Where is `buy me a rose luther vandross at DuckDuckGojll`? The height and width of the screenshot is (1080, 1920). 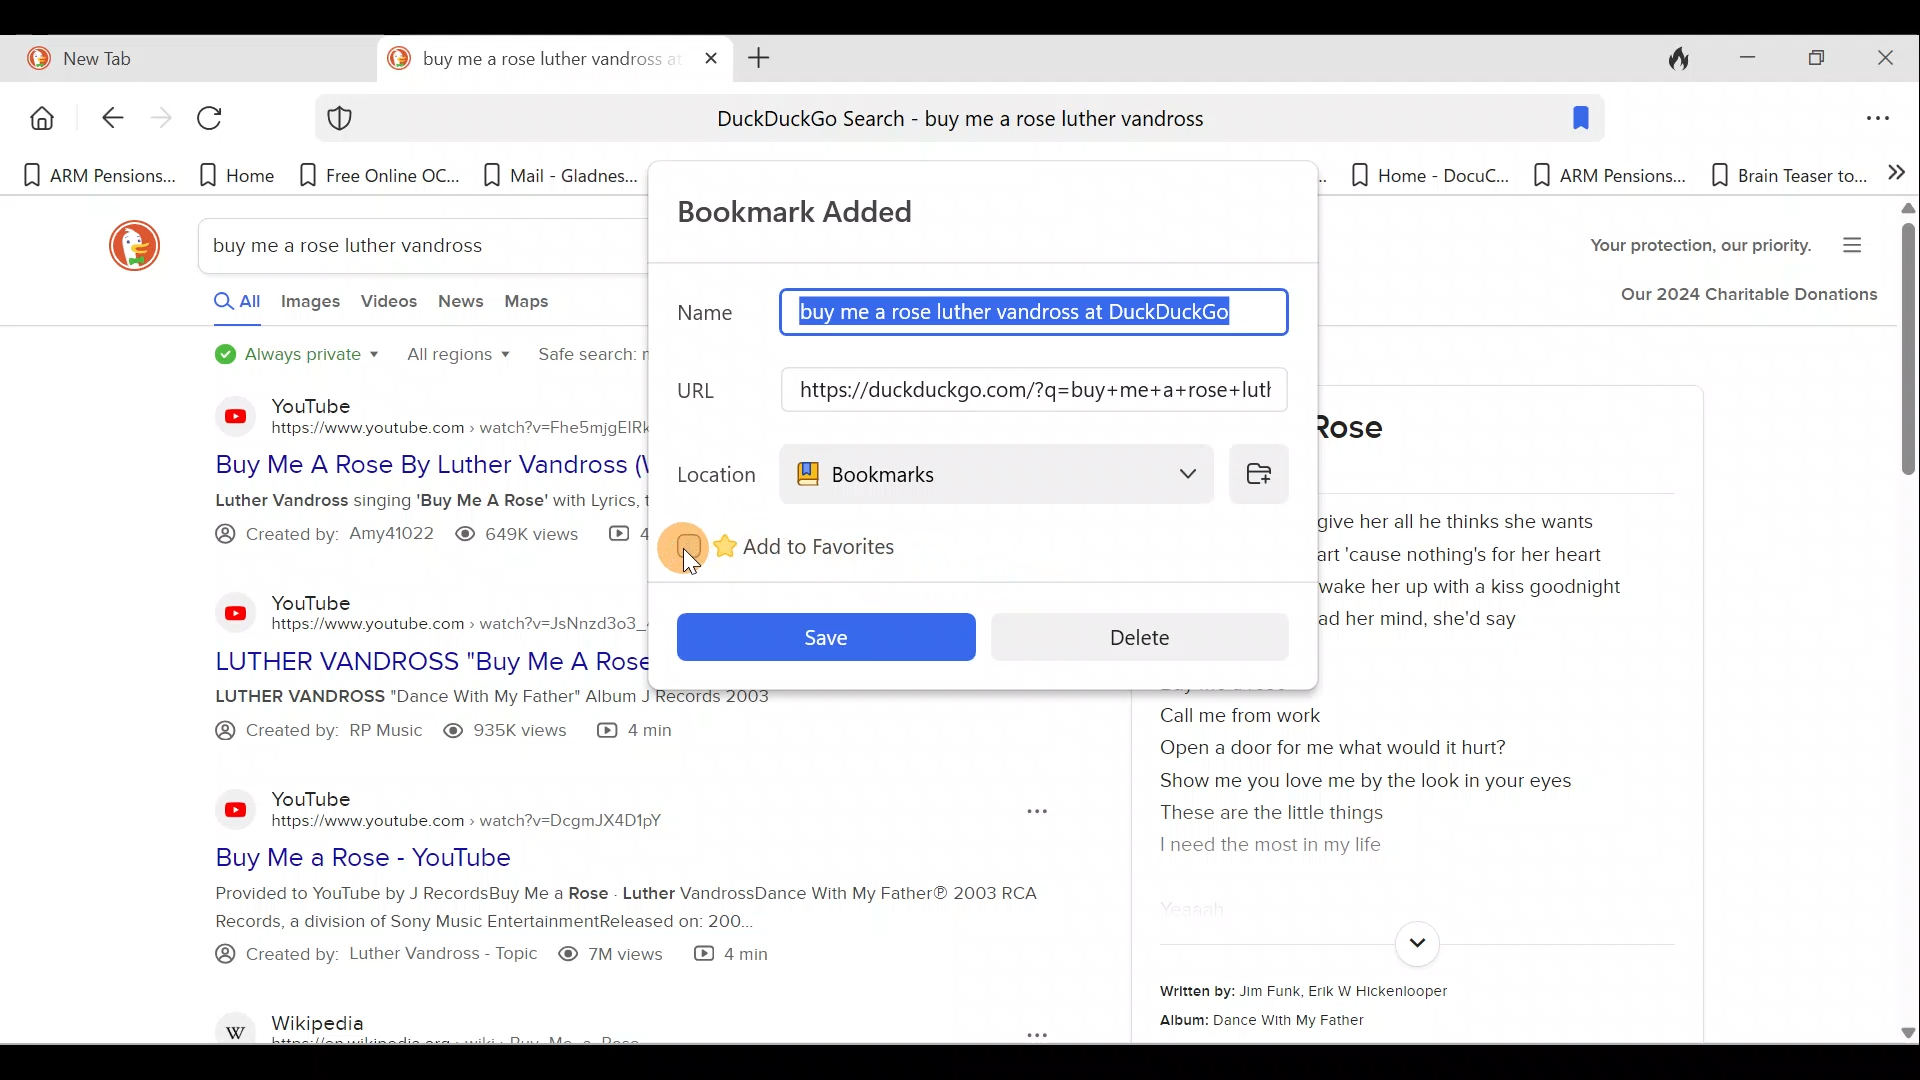 buy me a rose luther vandross at DuckDuckGojll is located at coordinates (1036, 313).